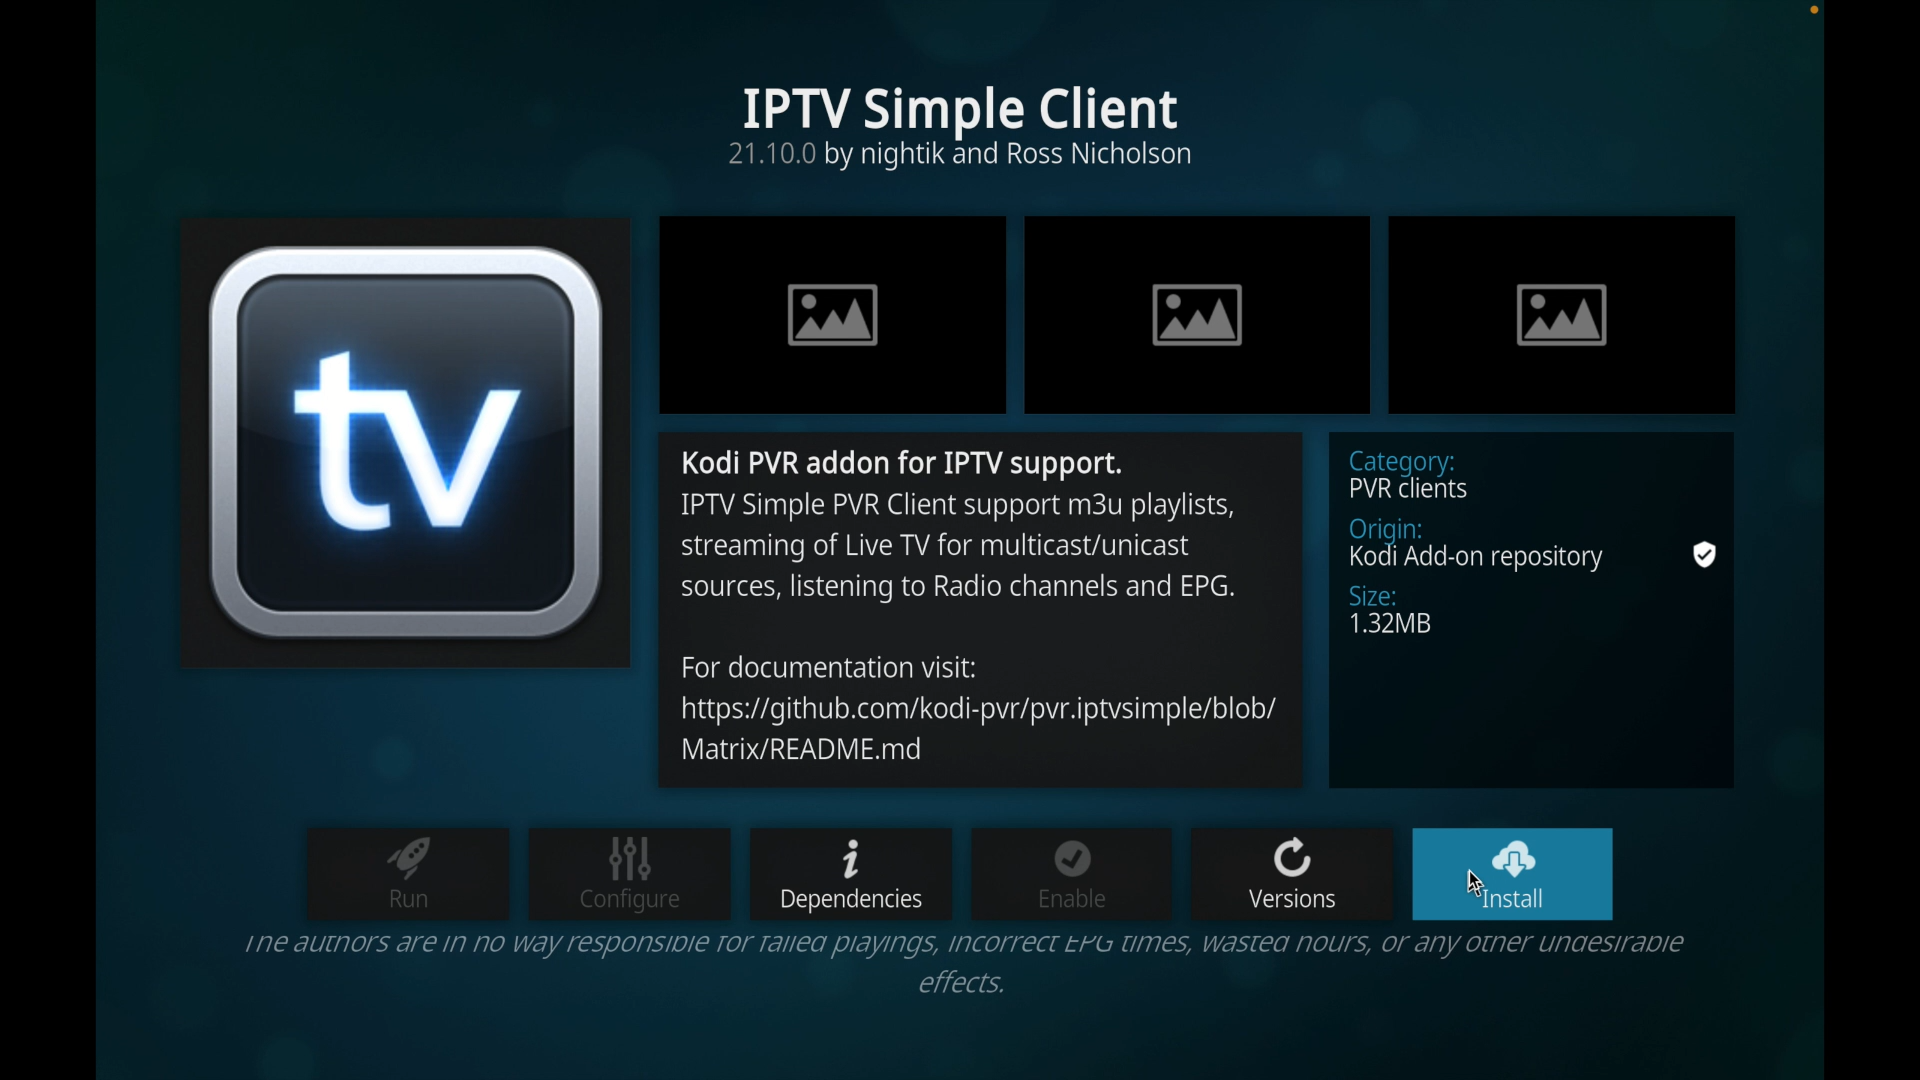  Describe the element at coordinates (1512, 874) in the screenshot. I see `install` at that location.